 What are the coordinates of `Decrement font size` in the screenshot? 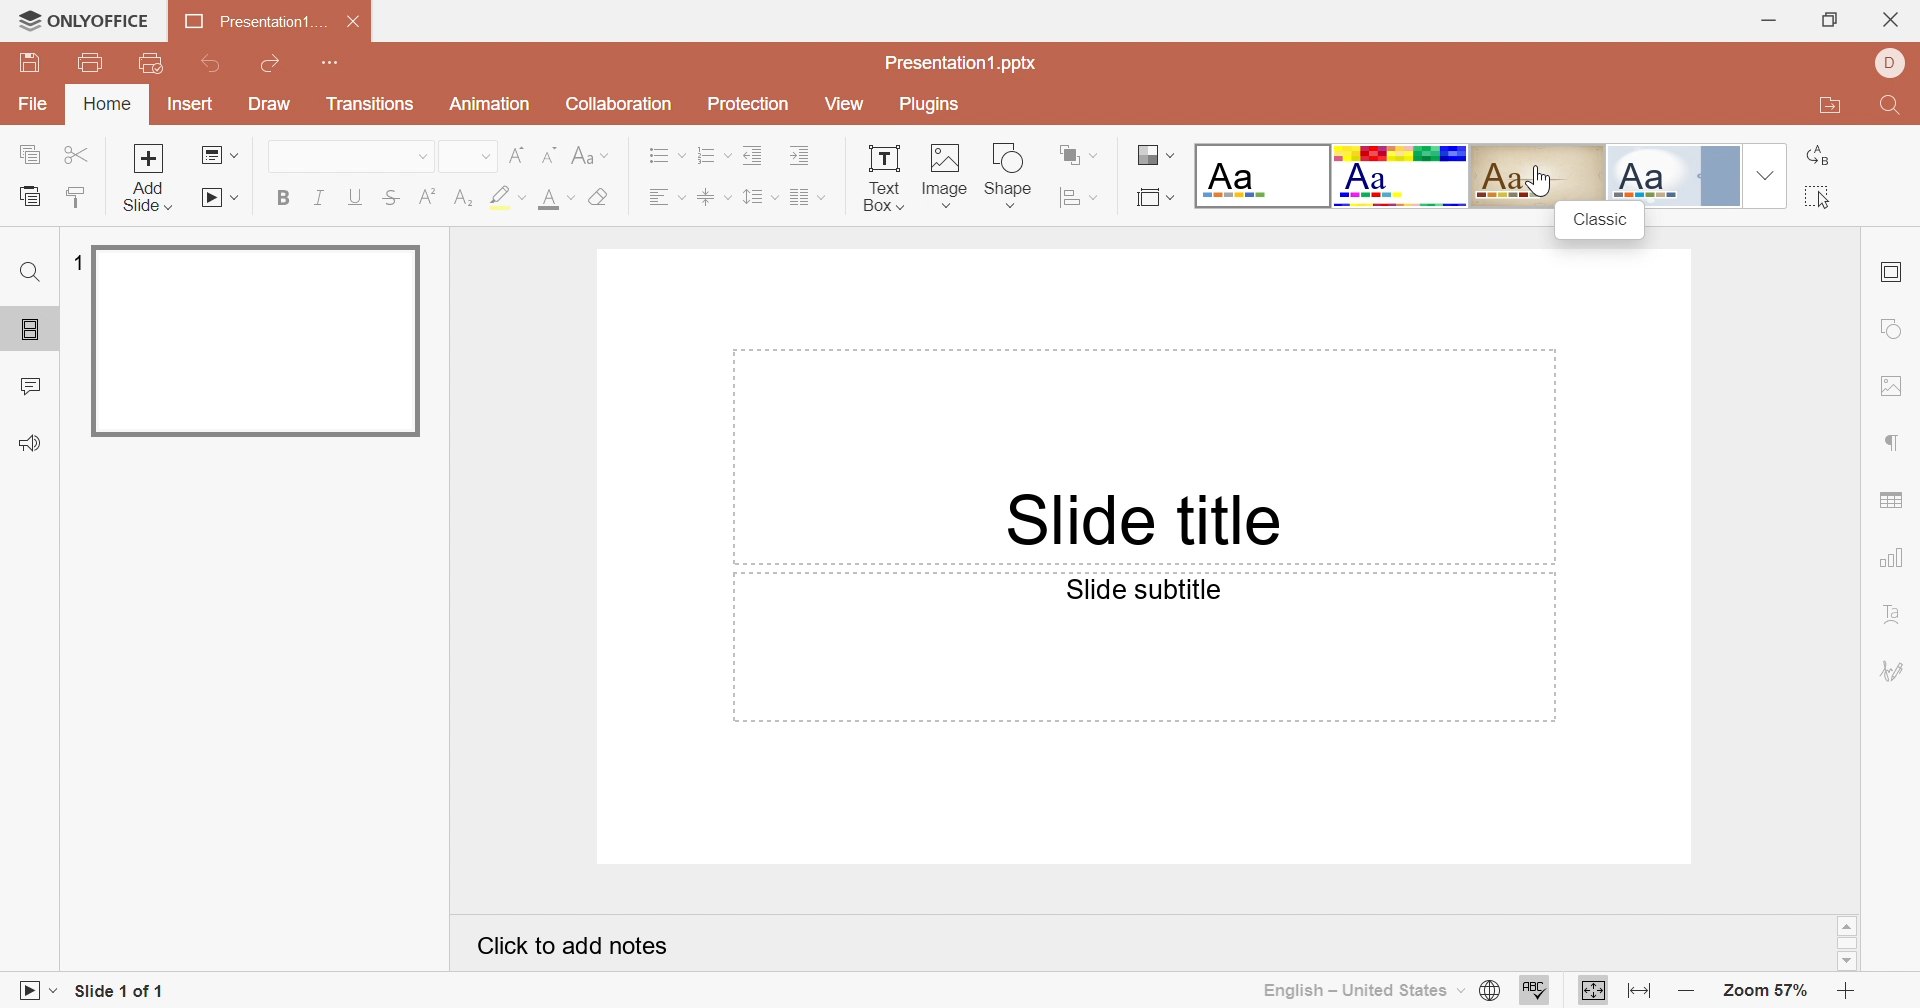 It's located at (551, 154).